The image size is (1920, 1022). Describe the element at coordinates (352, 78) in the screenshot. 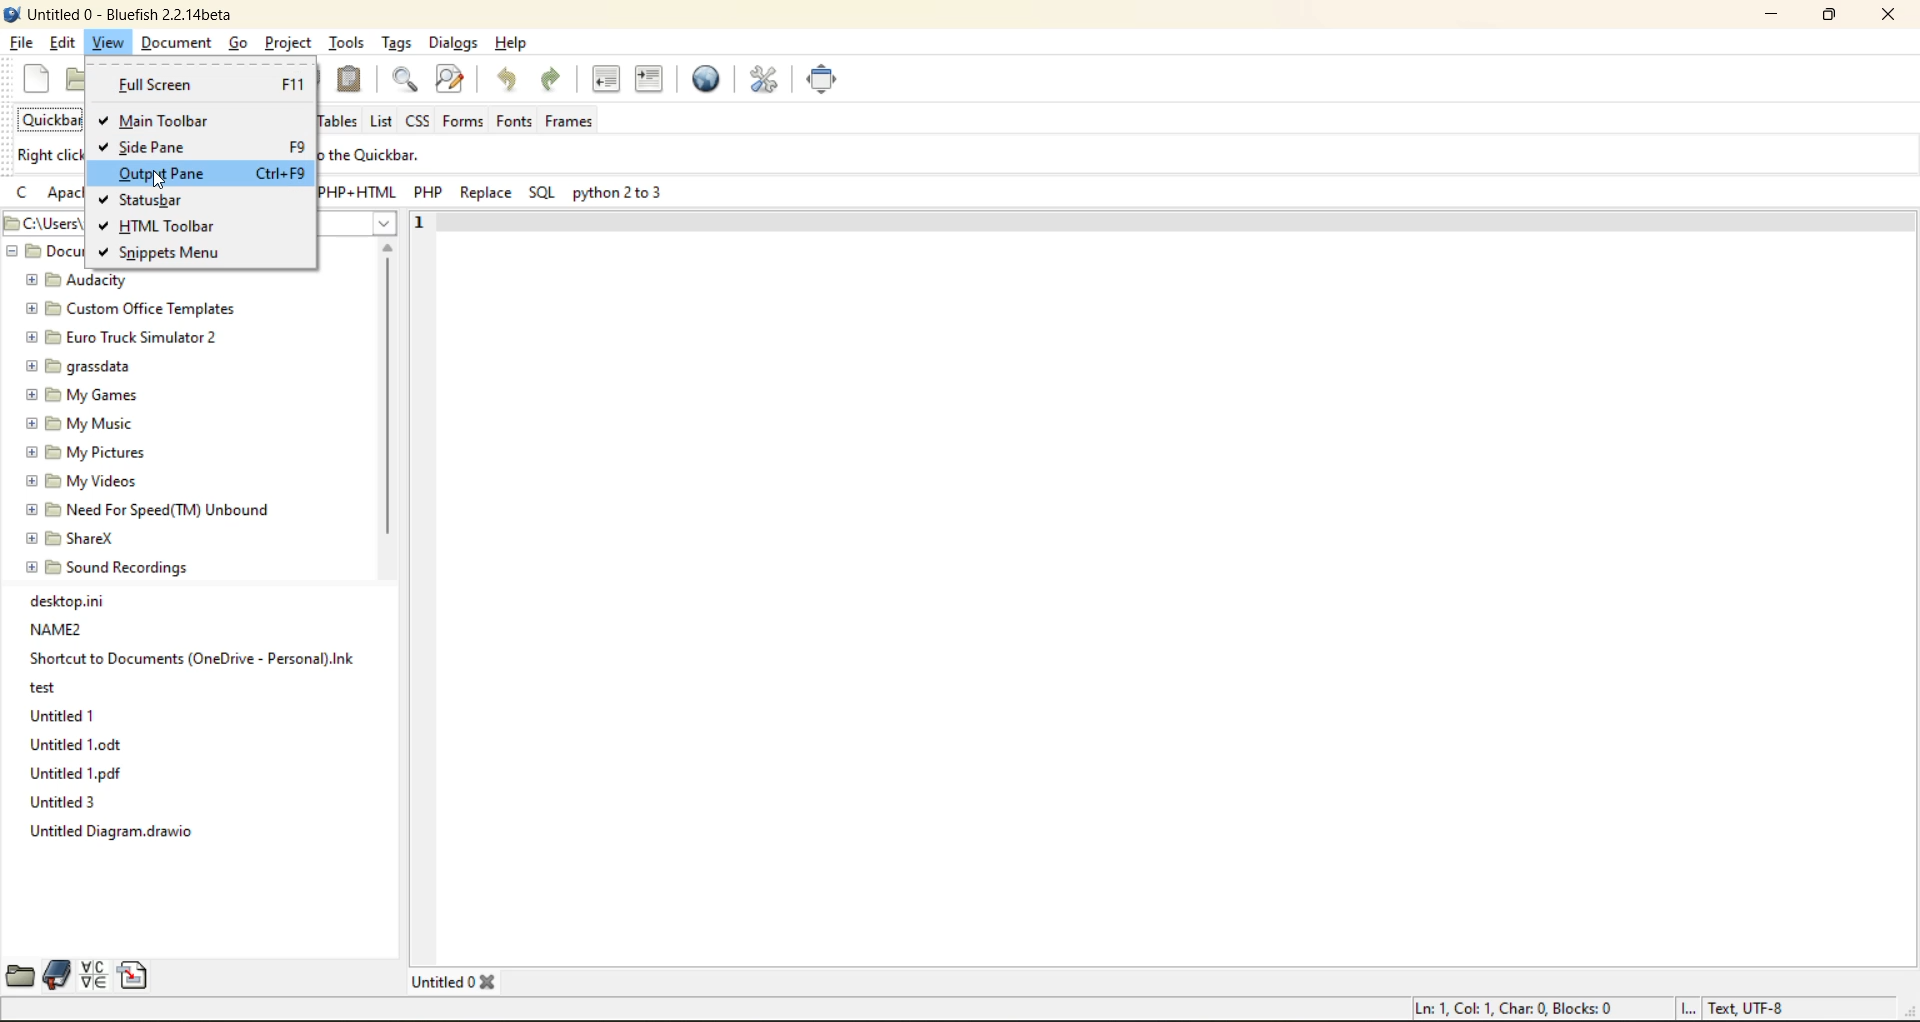

I see `paste` at that location.